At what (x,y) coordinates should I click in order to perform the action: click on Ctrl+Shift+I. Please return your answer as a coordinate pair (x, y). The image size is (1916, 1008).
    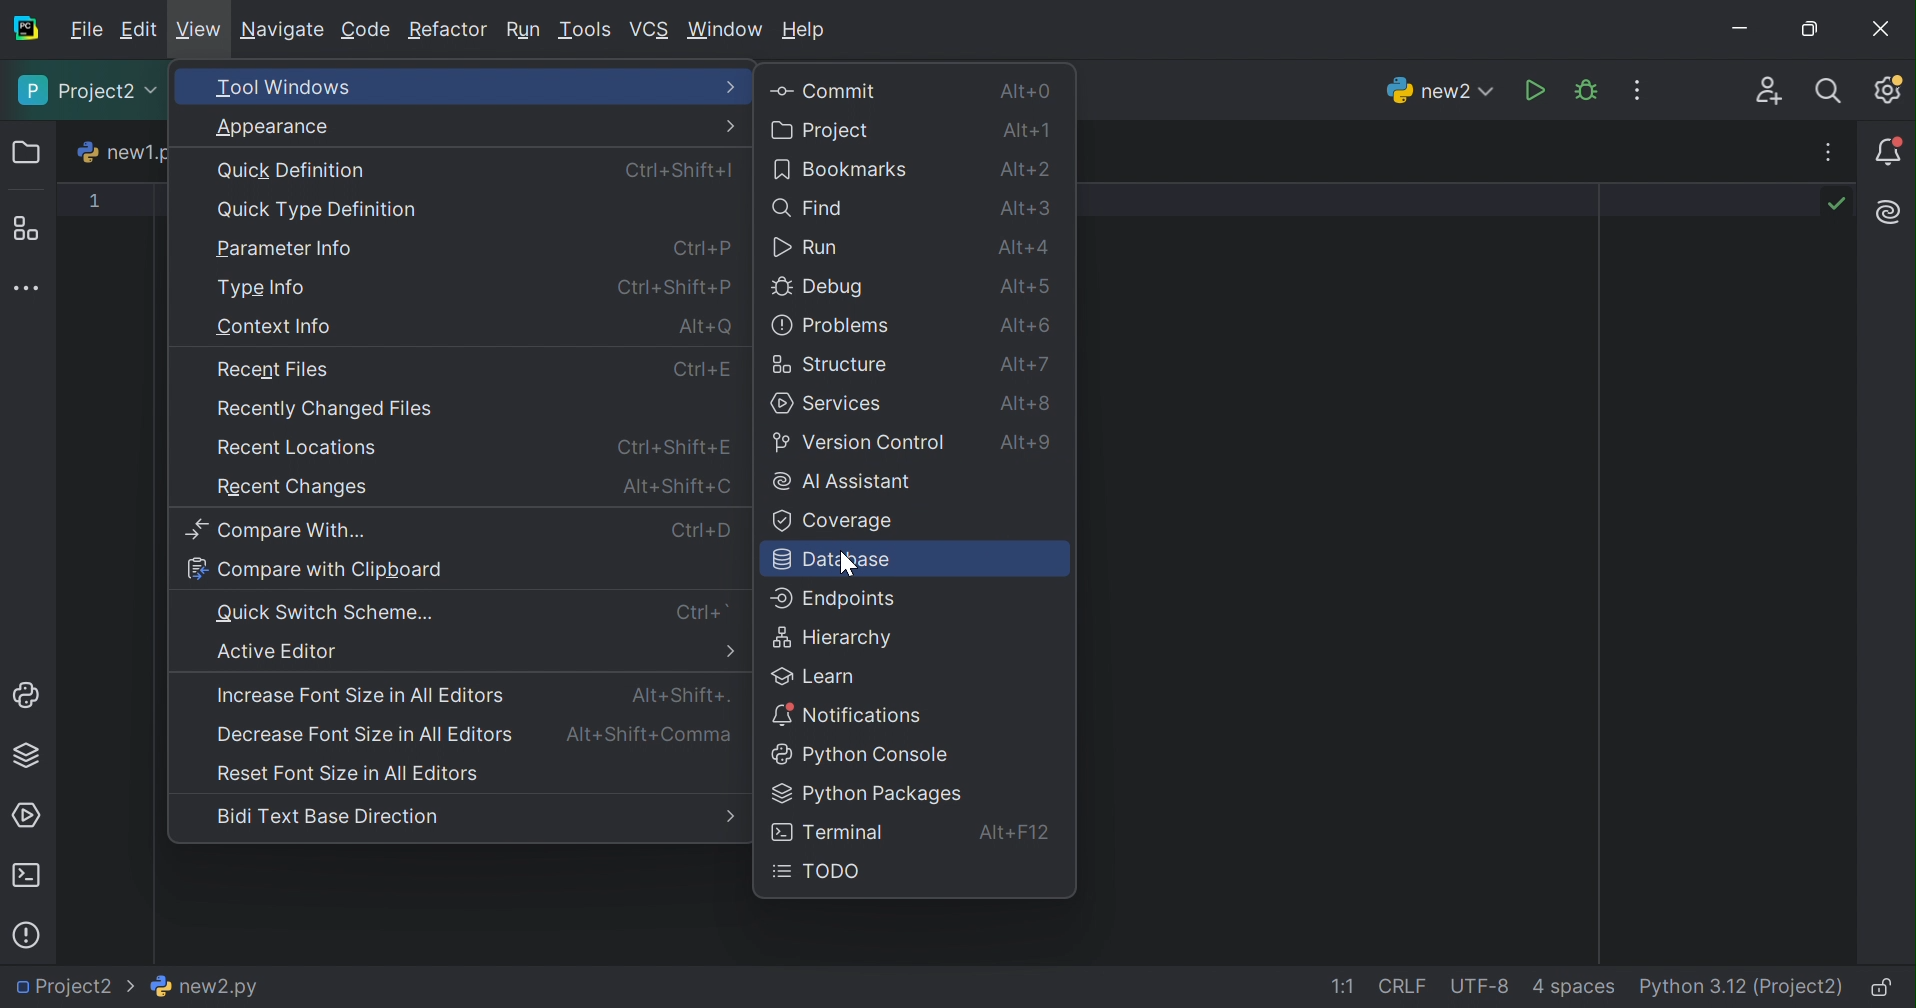
    Looking at the image, I should click on (682, 167).